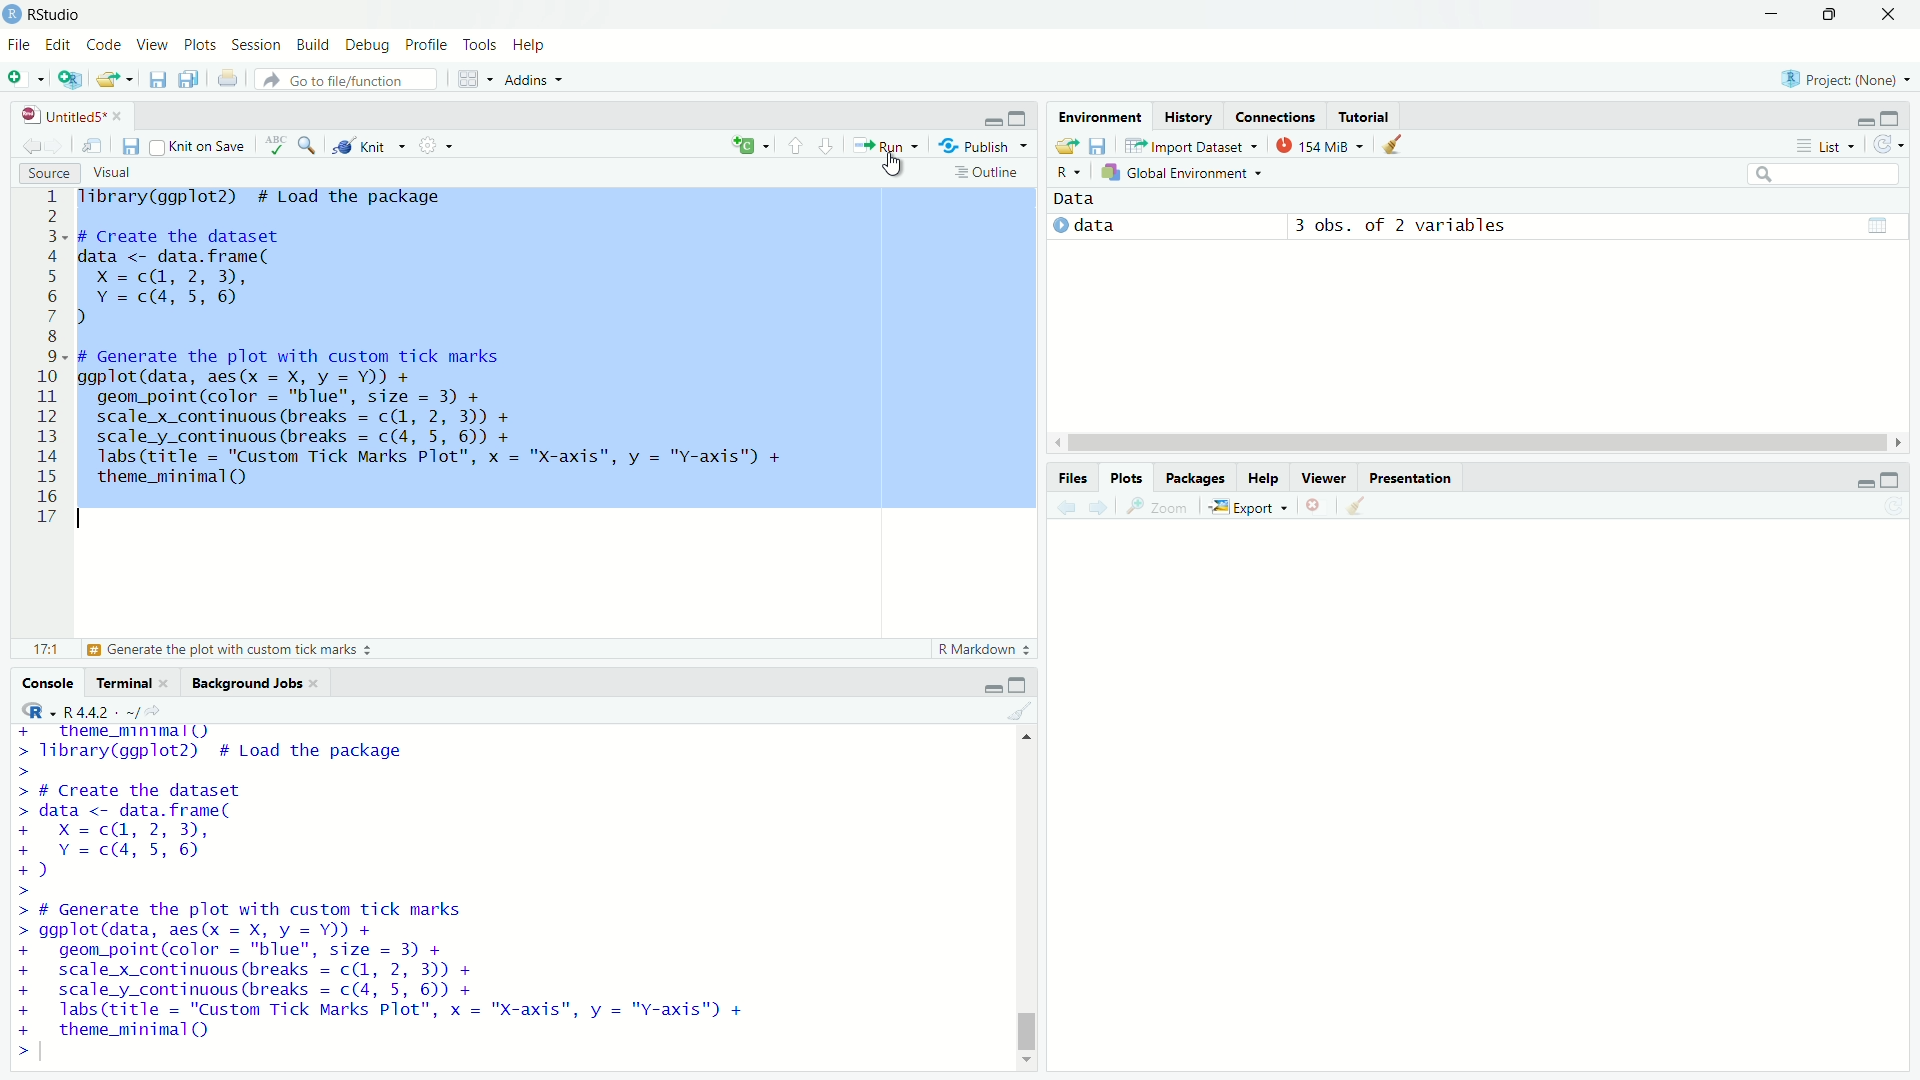 The height and width of the screenshot is (1080, 1920). Describe the element at coordinates (131, 144) in the screenshot. I see `save current document` at that location.